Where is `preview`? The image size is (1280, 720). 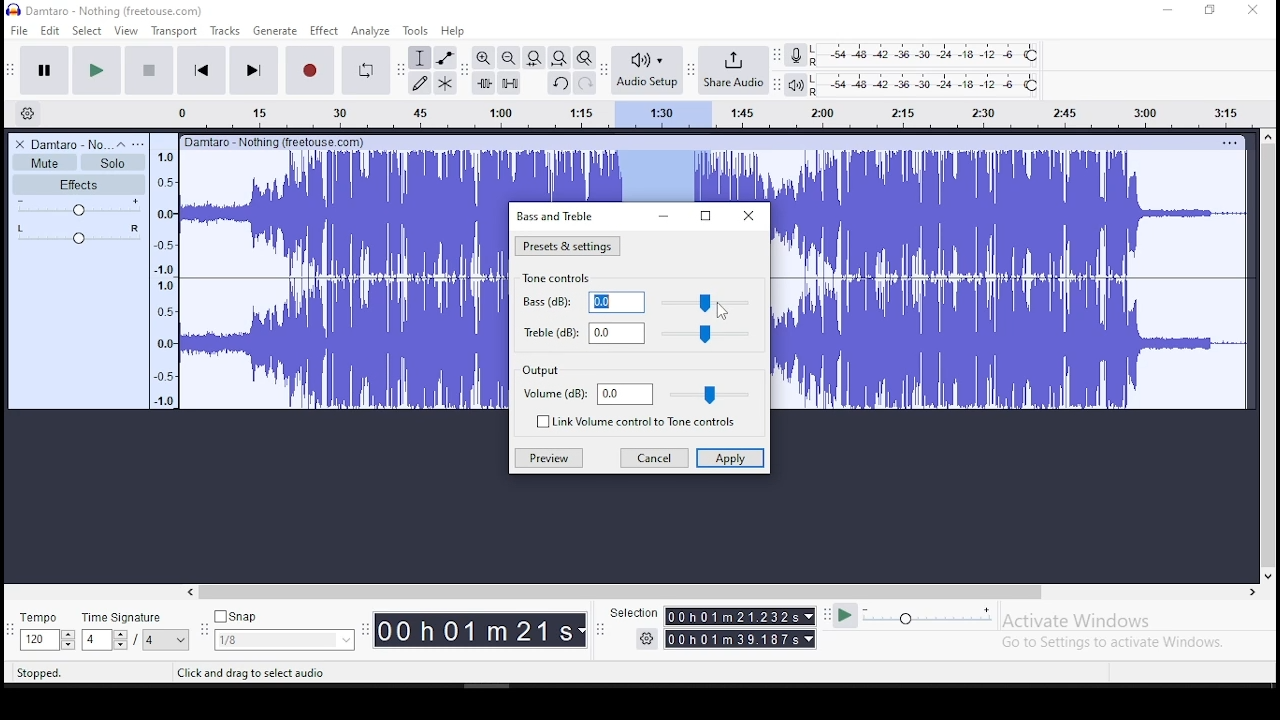 preview is located at coordinates (548, 458).